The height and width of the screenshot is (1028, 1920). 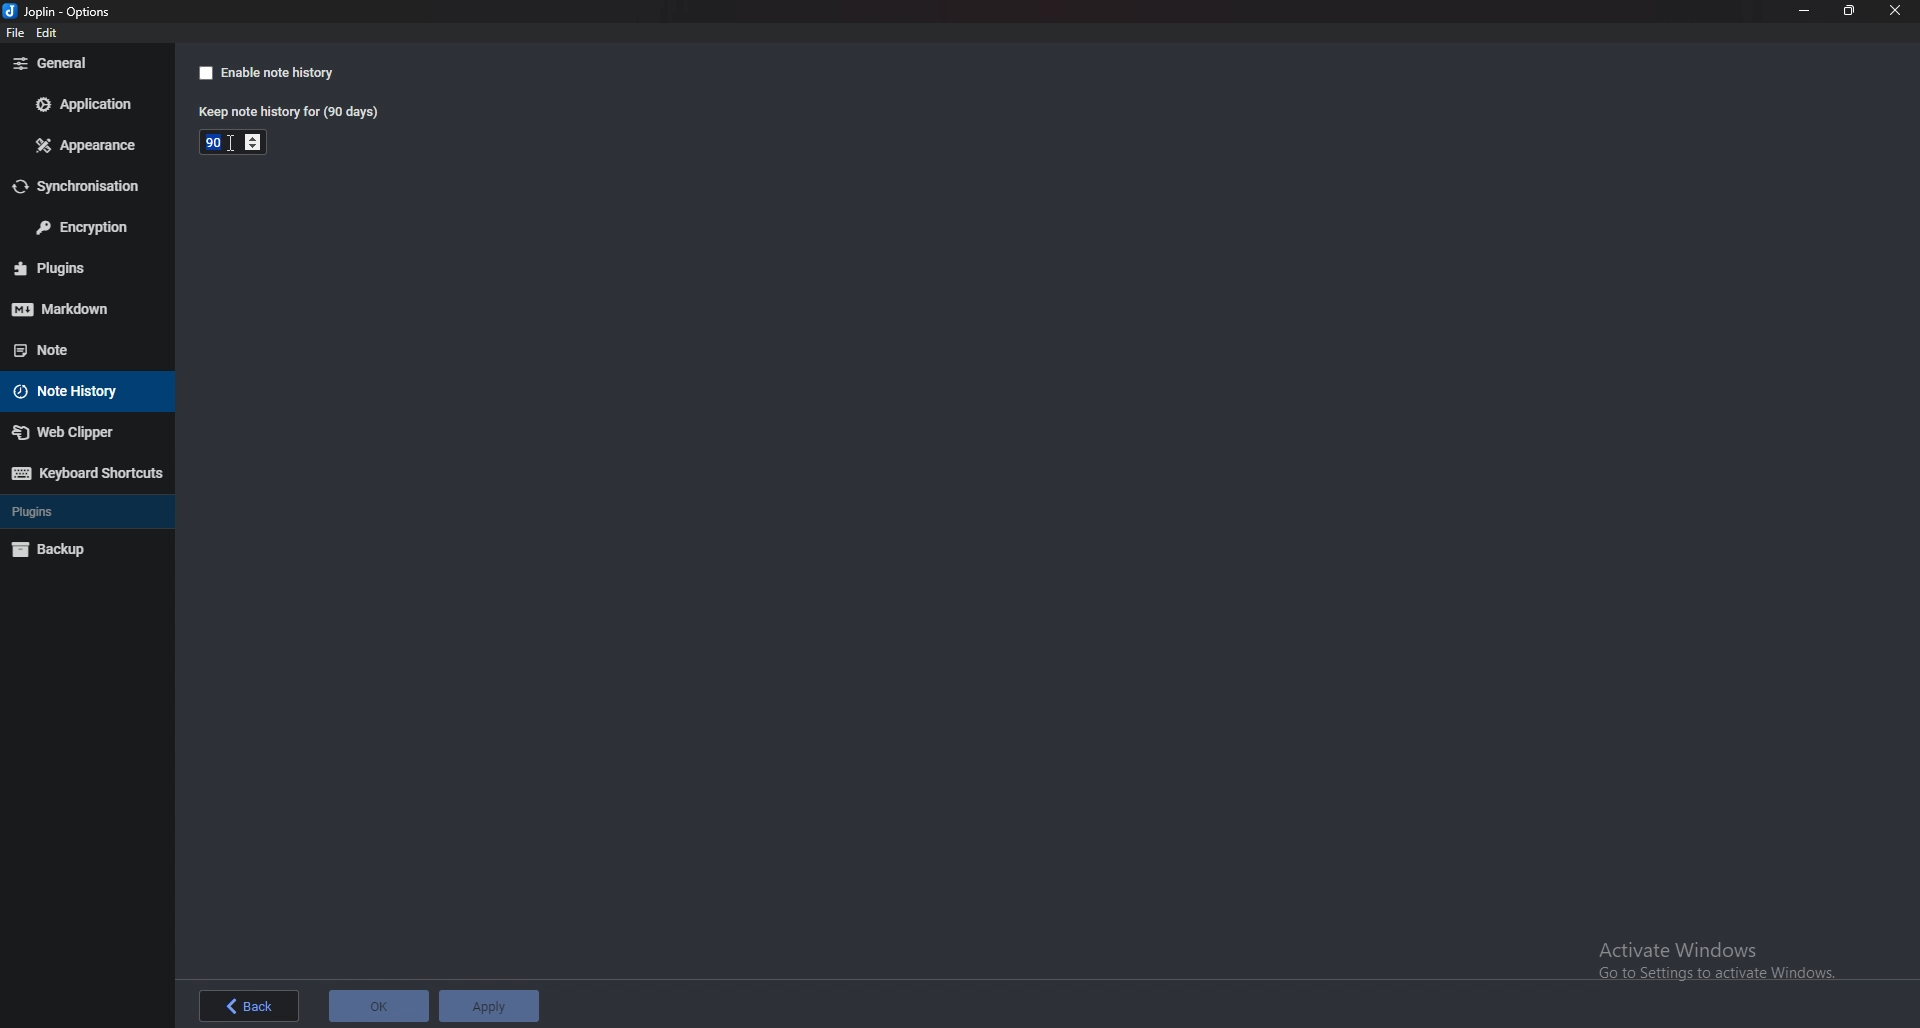 I want to click on options, so click(x=61, y=11).